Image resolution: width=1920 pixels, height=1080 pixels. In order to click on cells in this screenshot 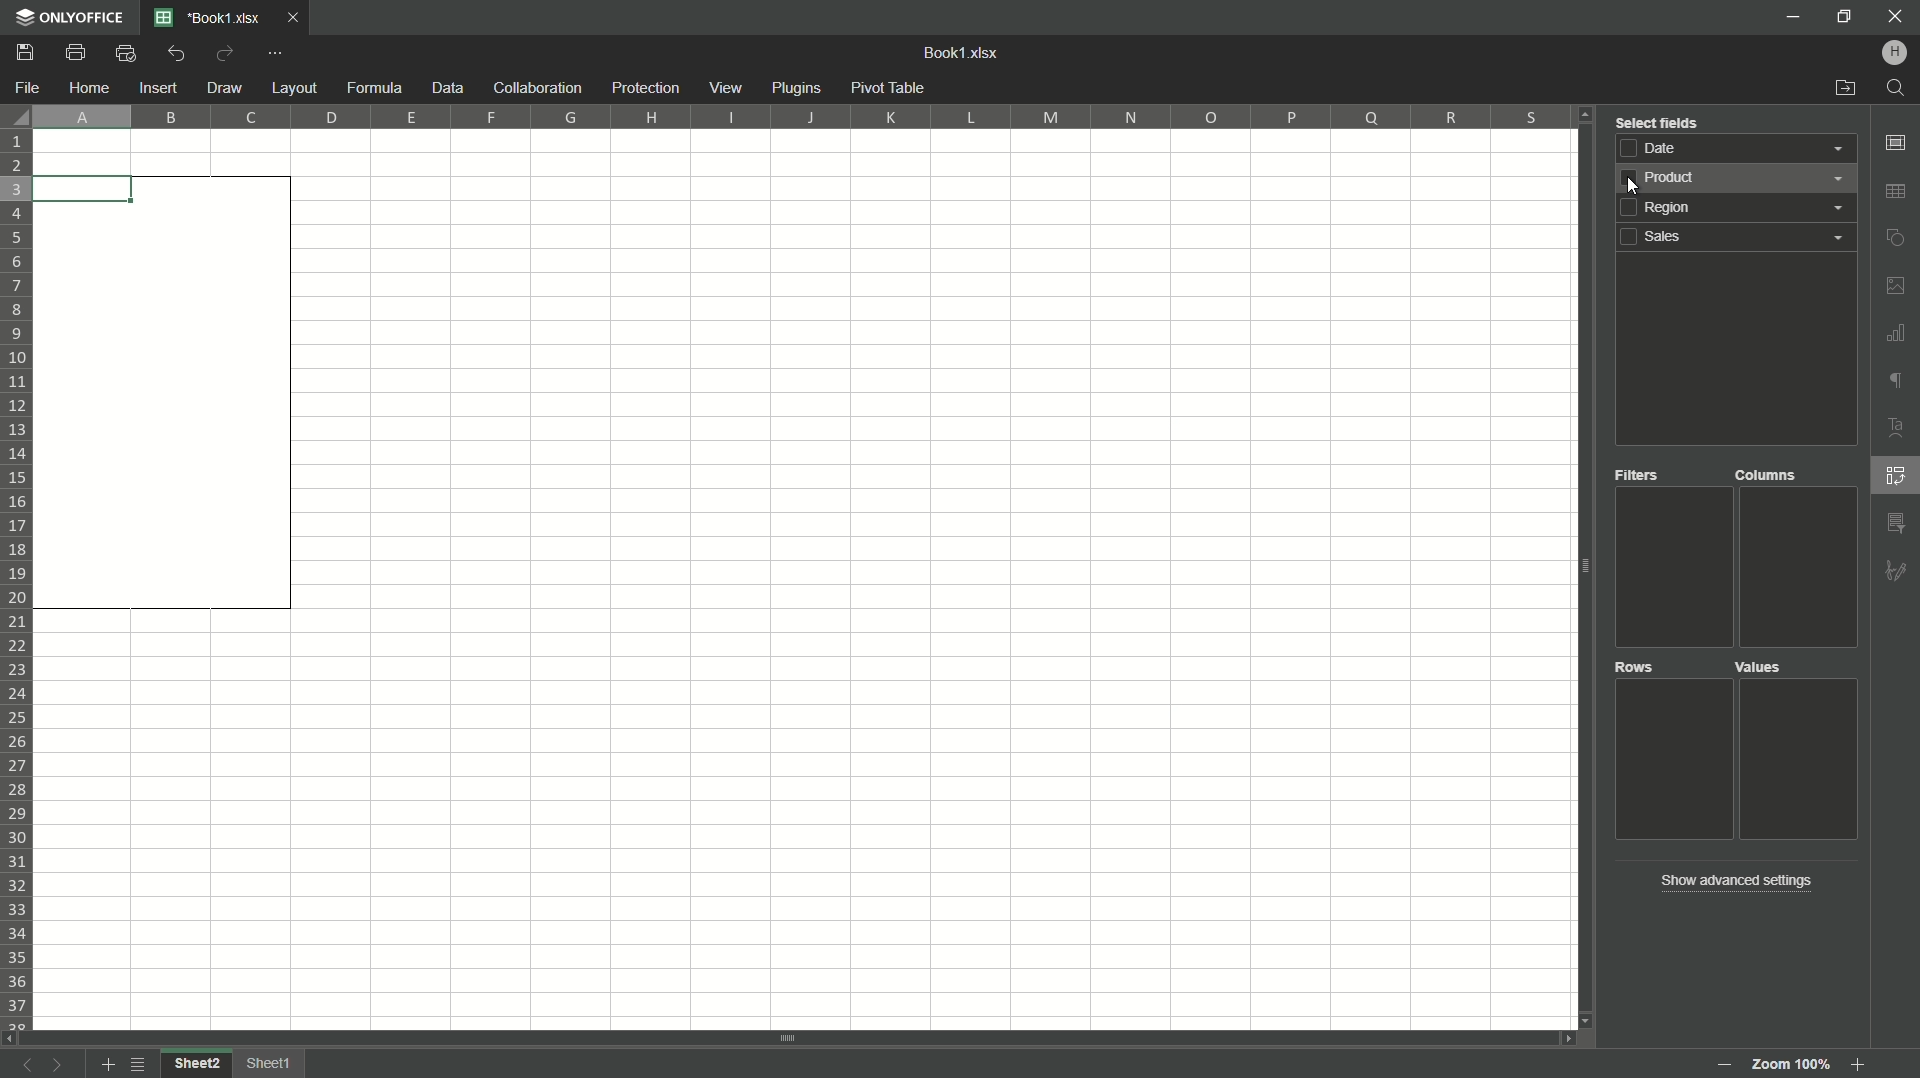, I will do `click(934, 579)`.